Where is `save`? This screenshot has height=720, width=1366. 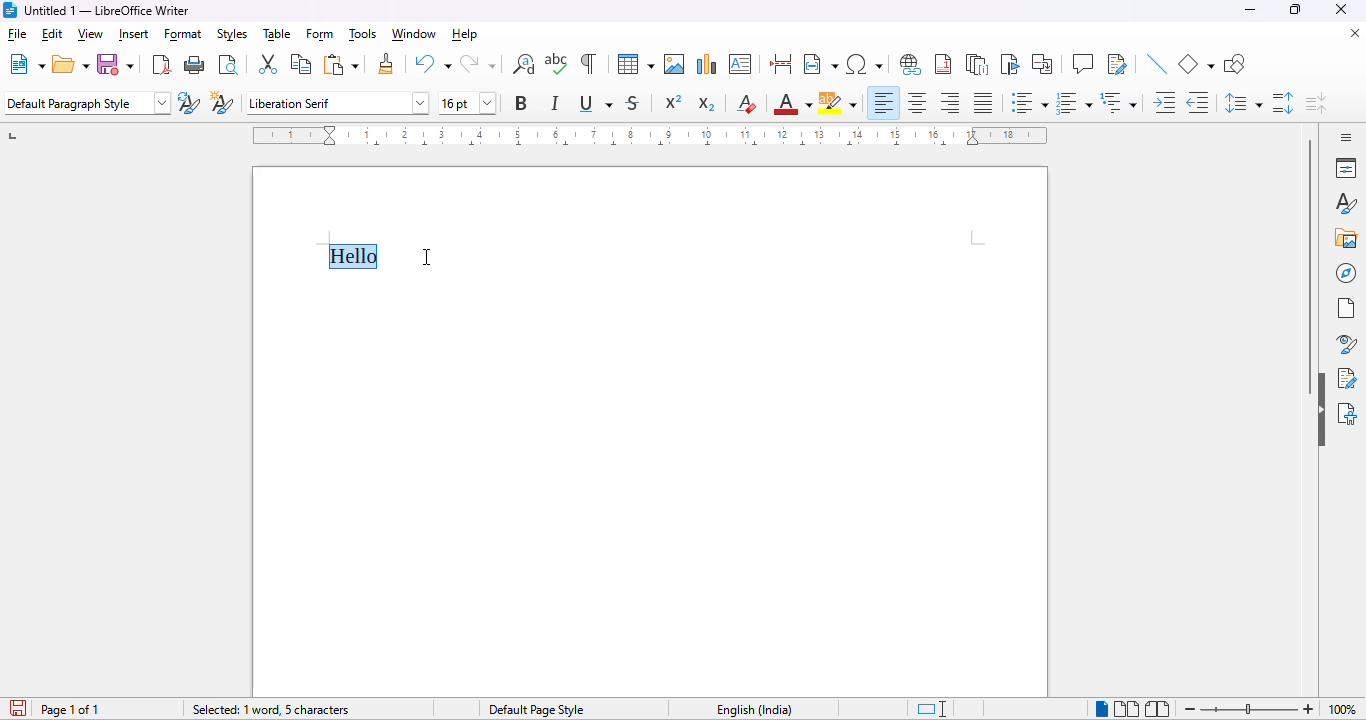 save is located at coordinates (116, 63).